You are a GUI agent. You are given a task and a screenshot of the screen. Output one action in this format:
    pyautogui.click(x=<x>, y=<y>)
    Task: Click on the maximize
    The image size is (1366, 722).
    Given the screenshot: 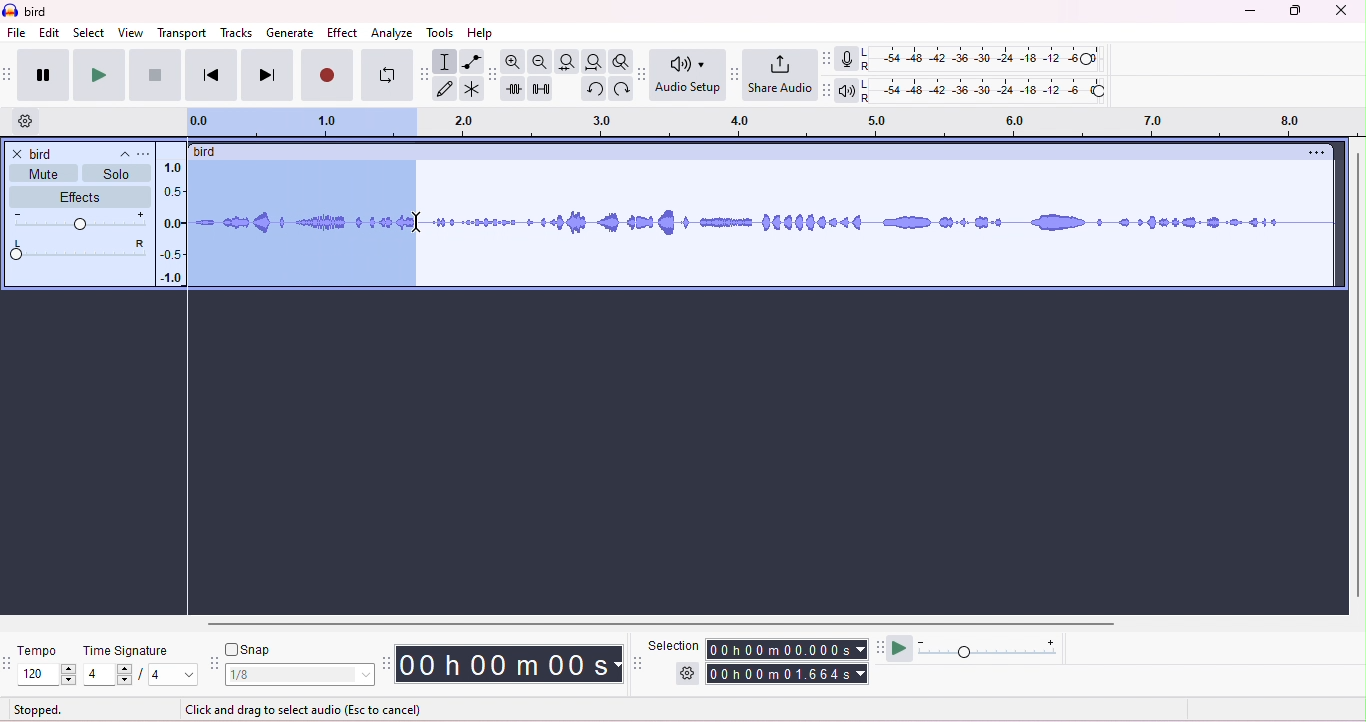 What is the action you would take?
    pyautogui.click(x=1293, y=11)
    